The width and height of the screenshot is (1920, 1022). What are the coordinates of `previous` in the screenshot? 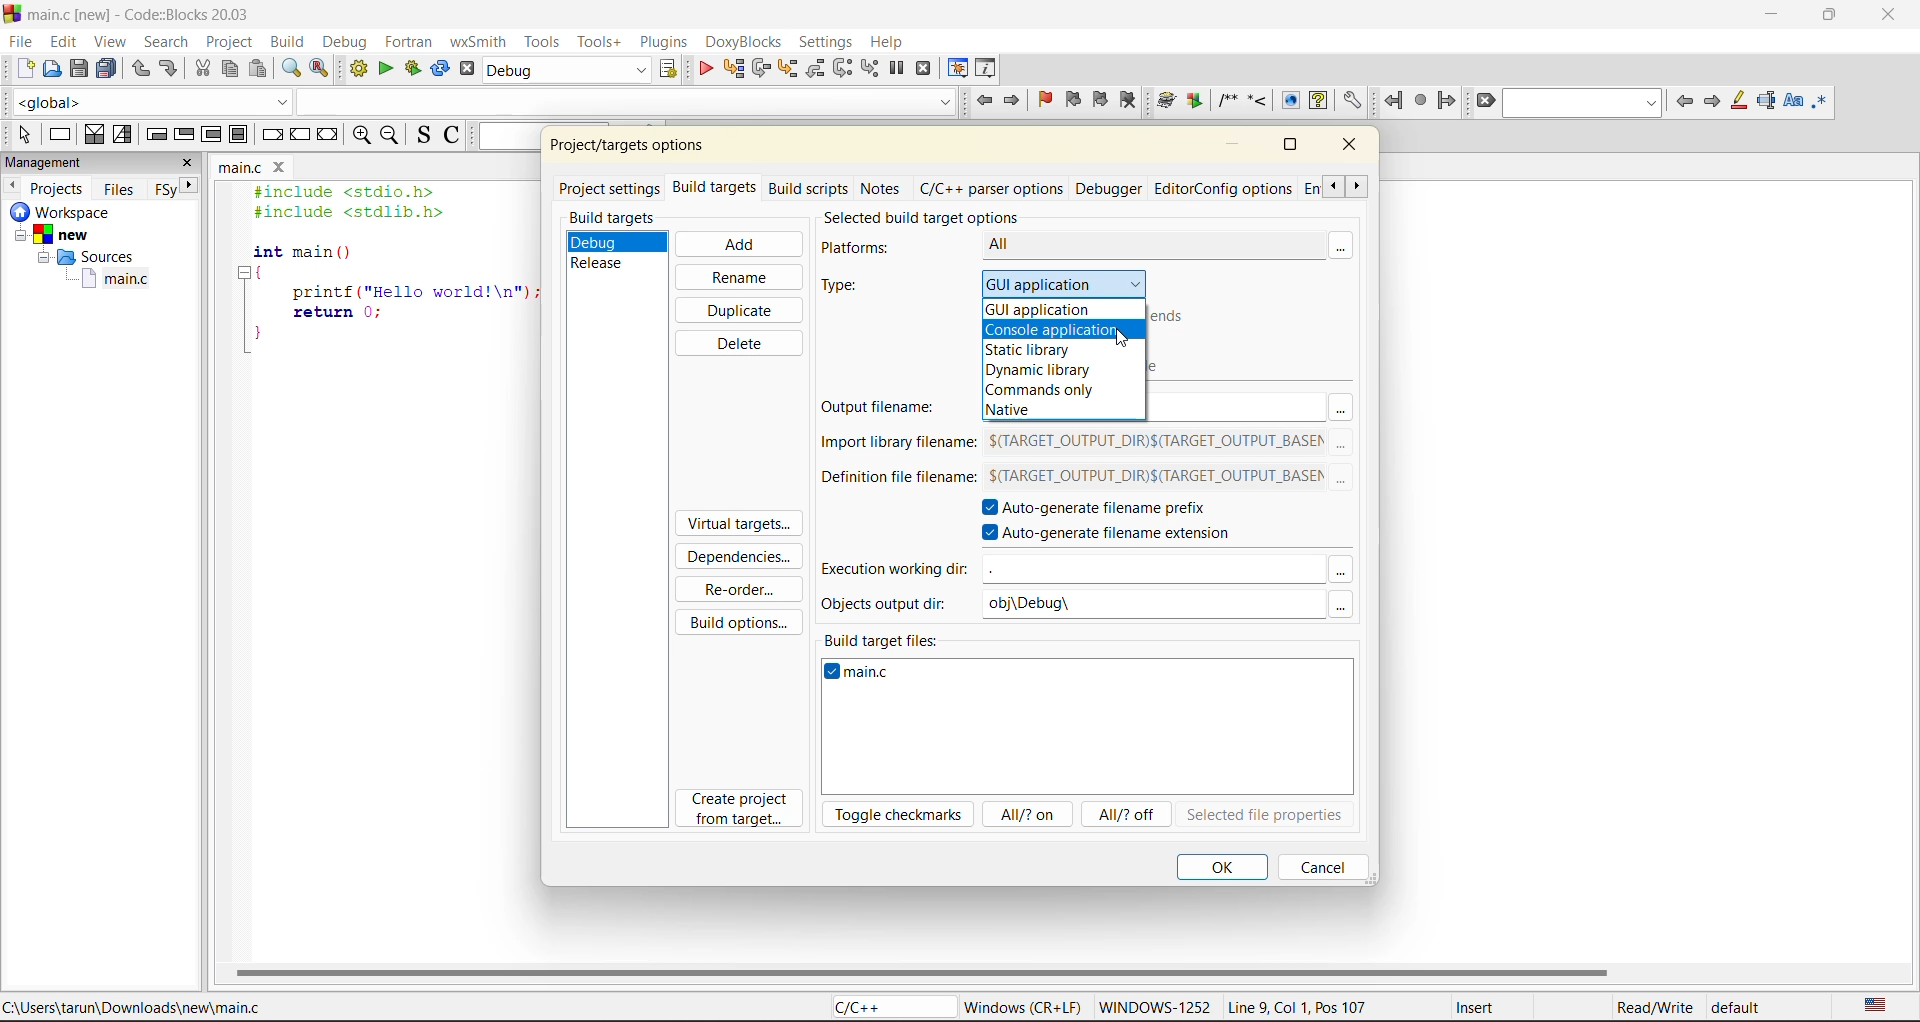 It's located at (1685, 103).